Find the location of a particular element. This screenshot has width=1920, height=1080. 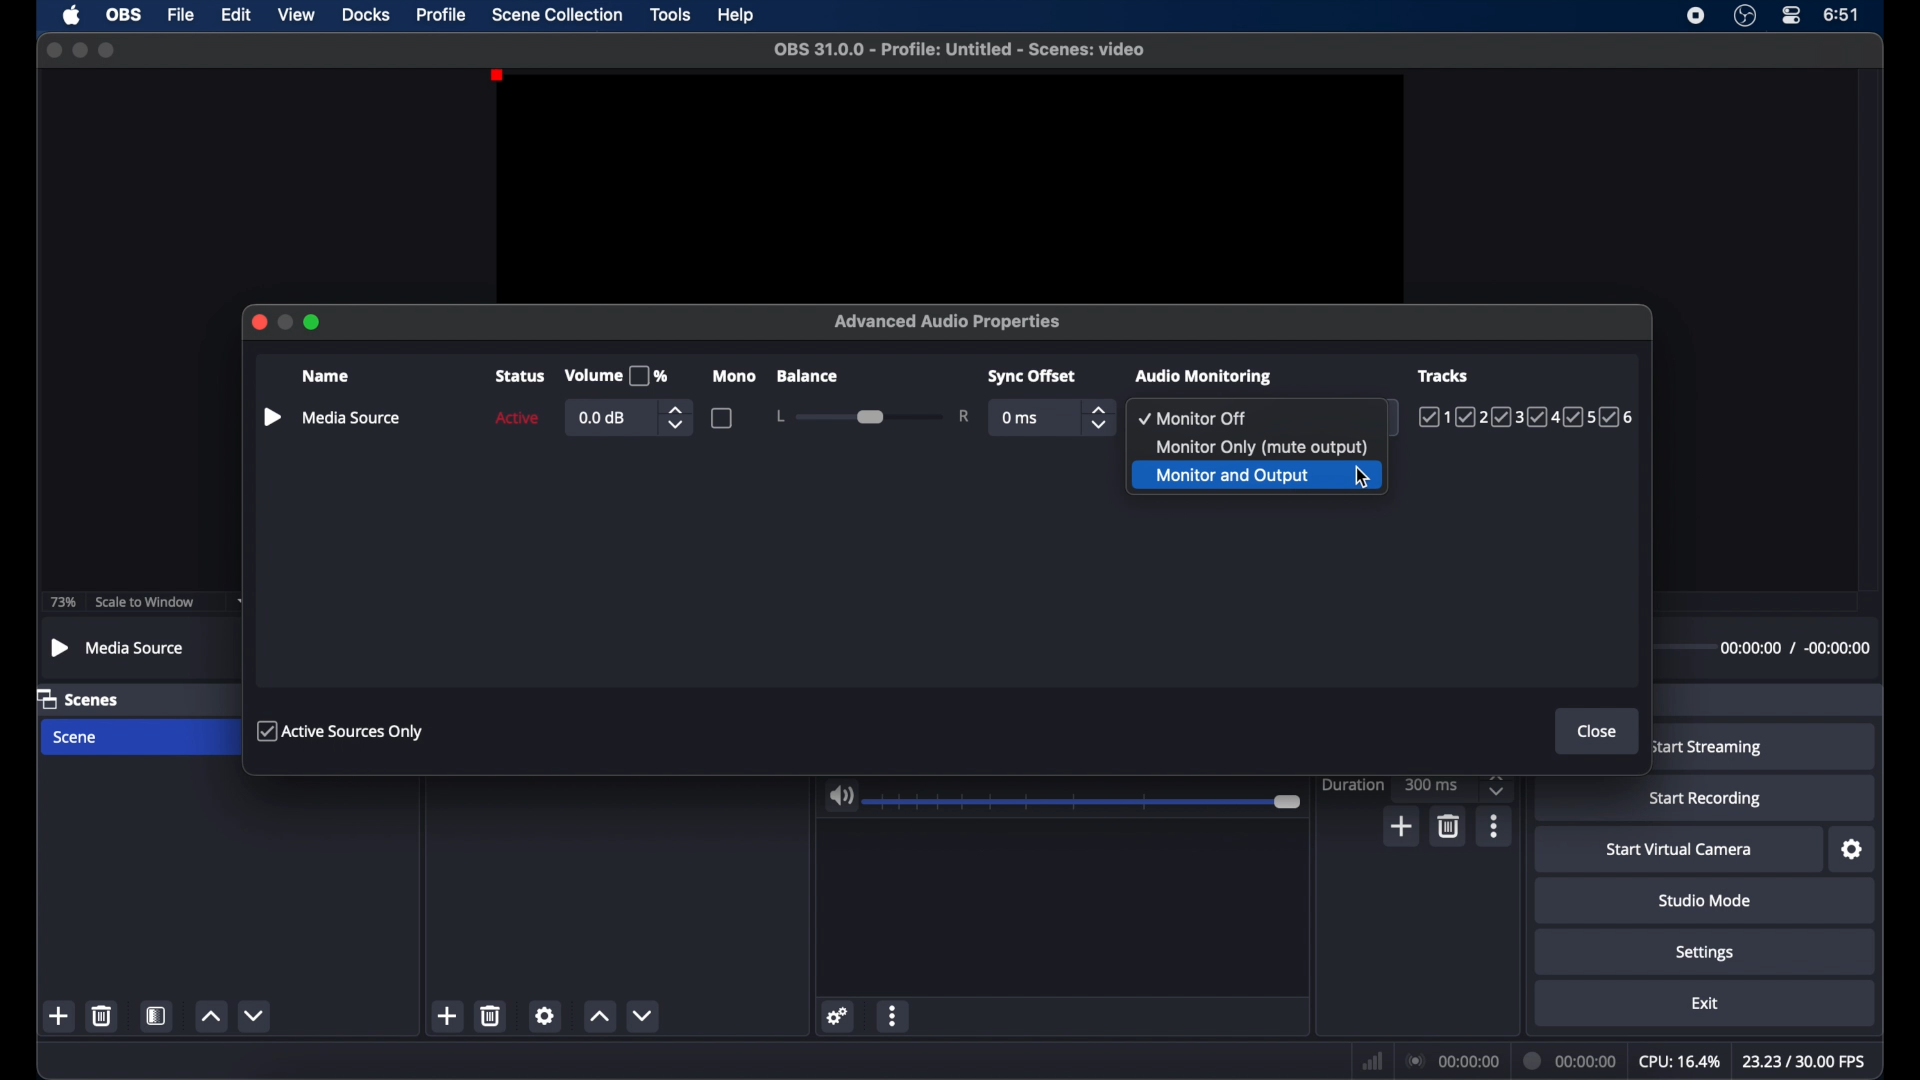

300ms is located at coordinates (1432, 784).